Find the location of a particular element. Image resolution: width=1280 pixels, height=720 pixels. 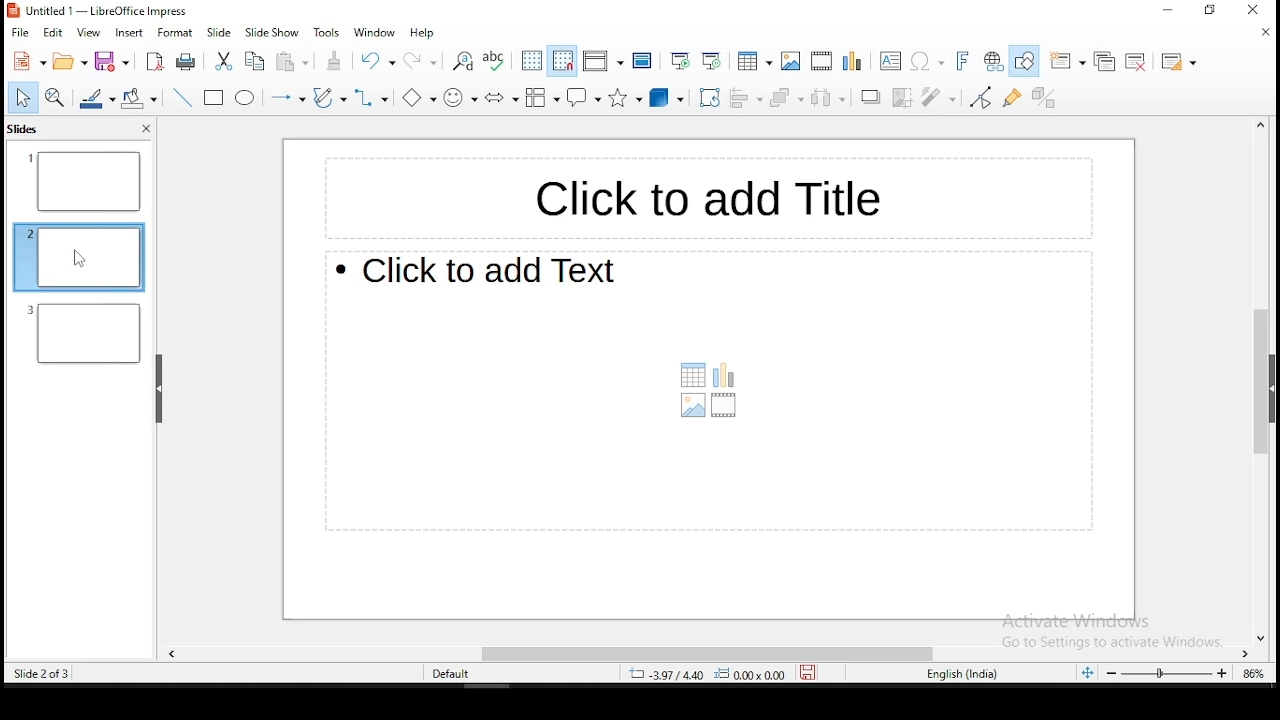

start from current slide is located at coordinates (713, 62).